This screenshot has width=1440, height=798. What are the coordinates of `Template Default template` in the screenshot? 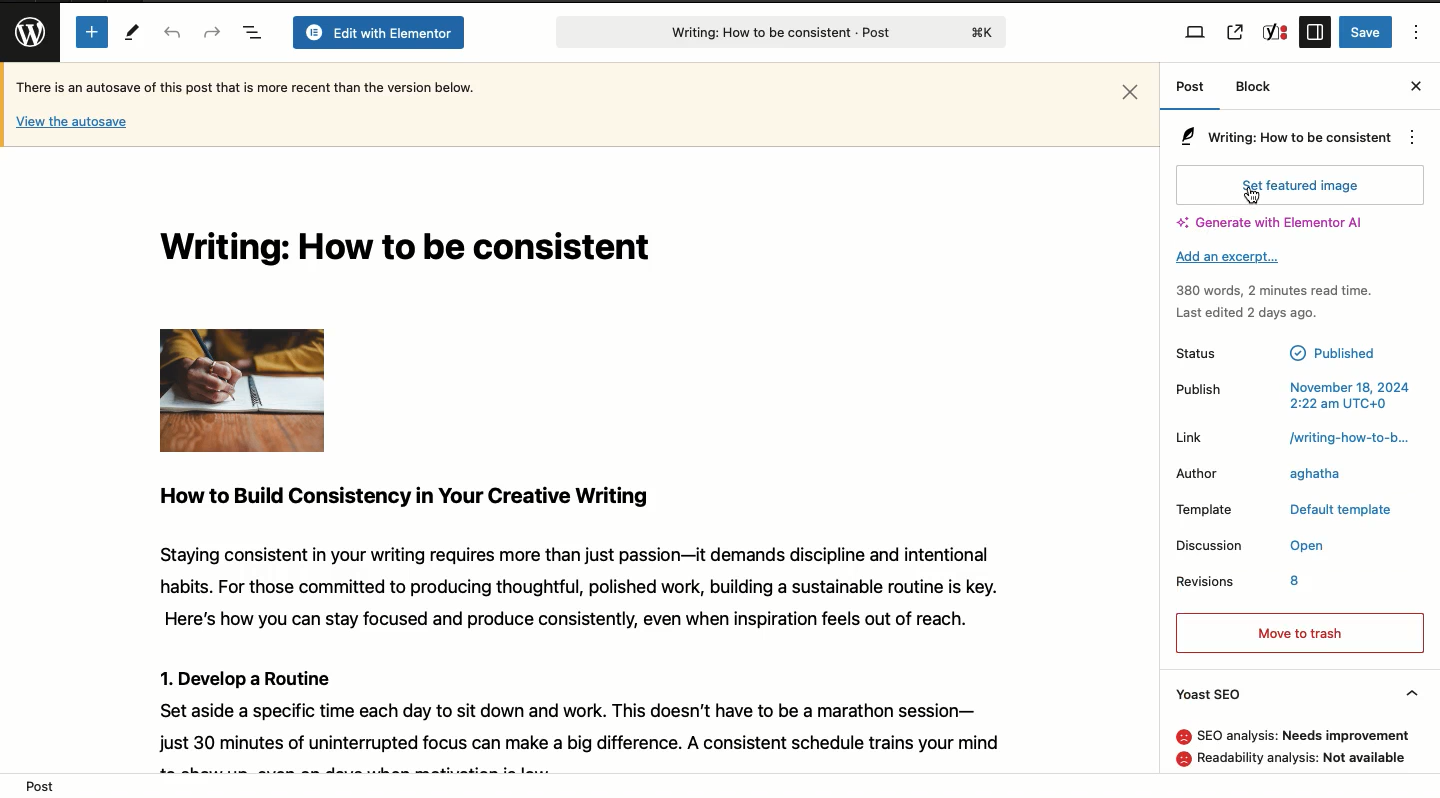 It's located at (1285, 512).